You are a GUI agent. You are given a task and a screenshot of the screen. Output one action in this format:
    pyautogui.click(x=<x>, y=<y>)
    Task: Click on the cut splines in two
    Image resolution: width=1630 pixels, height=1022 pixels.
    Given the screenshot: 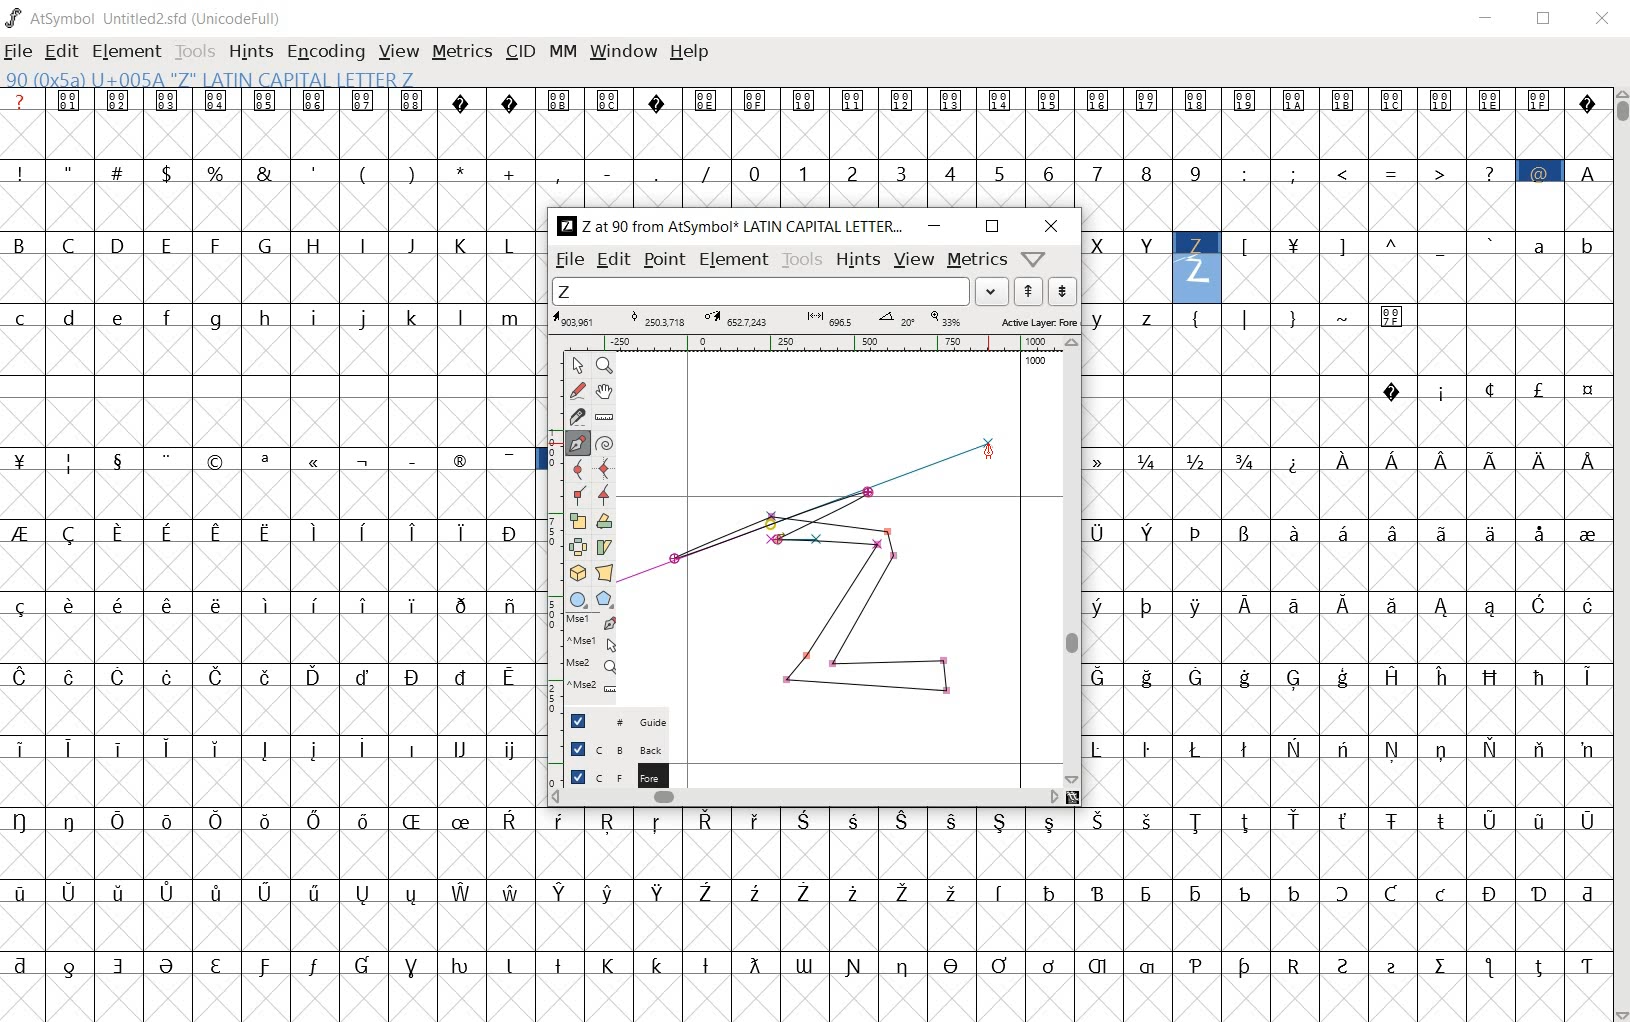 What is the action you would take?
    pyautogui.click(x=571, y=417)
    